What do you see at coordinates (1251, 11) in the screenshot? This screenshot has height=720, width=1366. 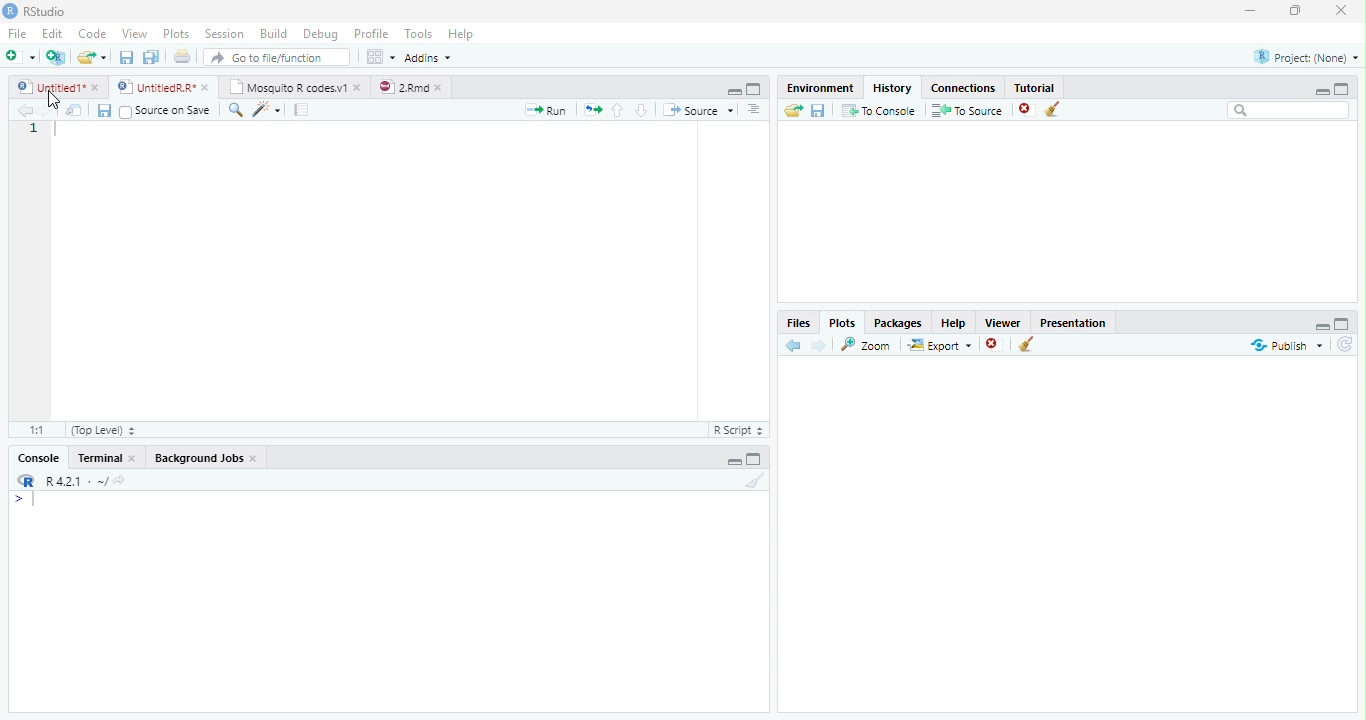 I see `Minimize` at bounding box center [1251, 11].